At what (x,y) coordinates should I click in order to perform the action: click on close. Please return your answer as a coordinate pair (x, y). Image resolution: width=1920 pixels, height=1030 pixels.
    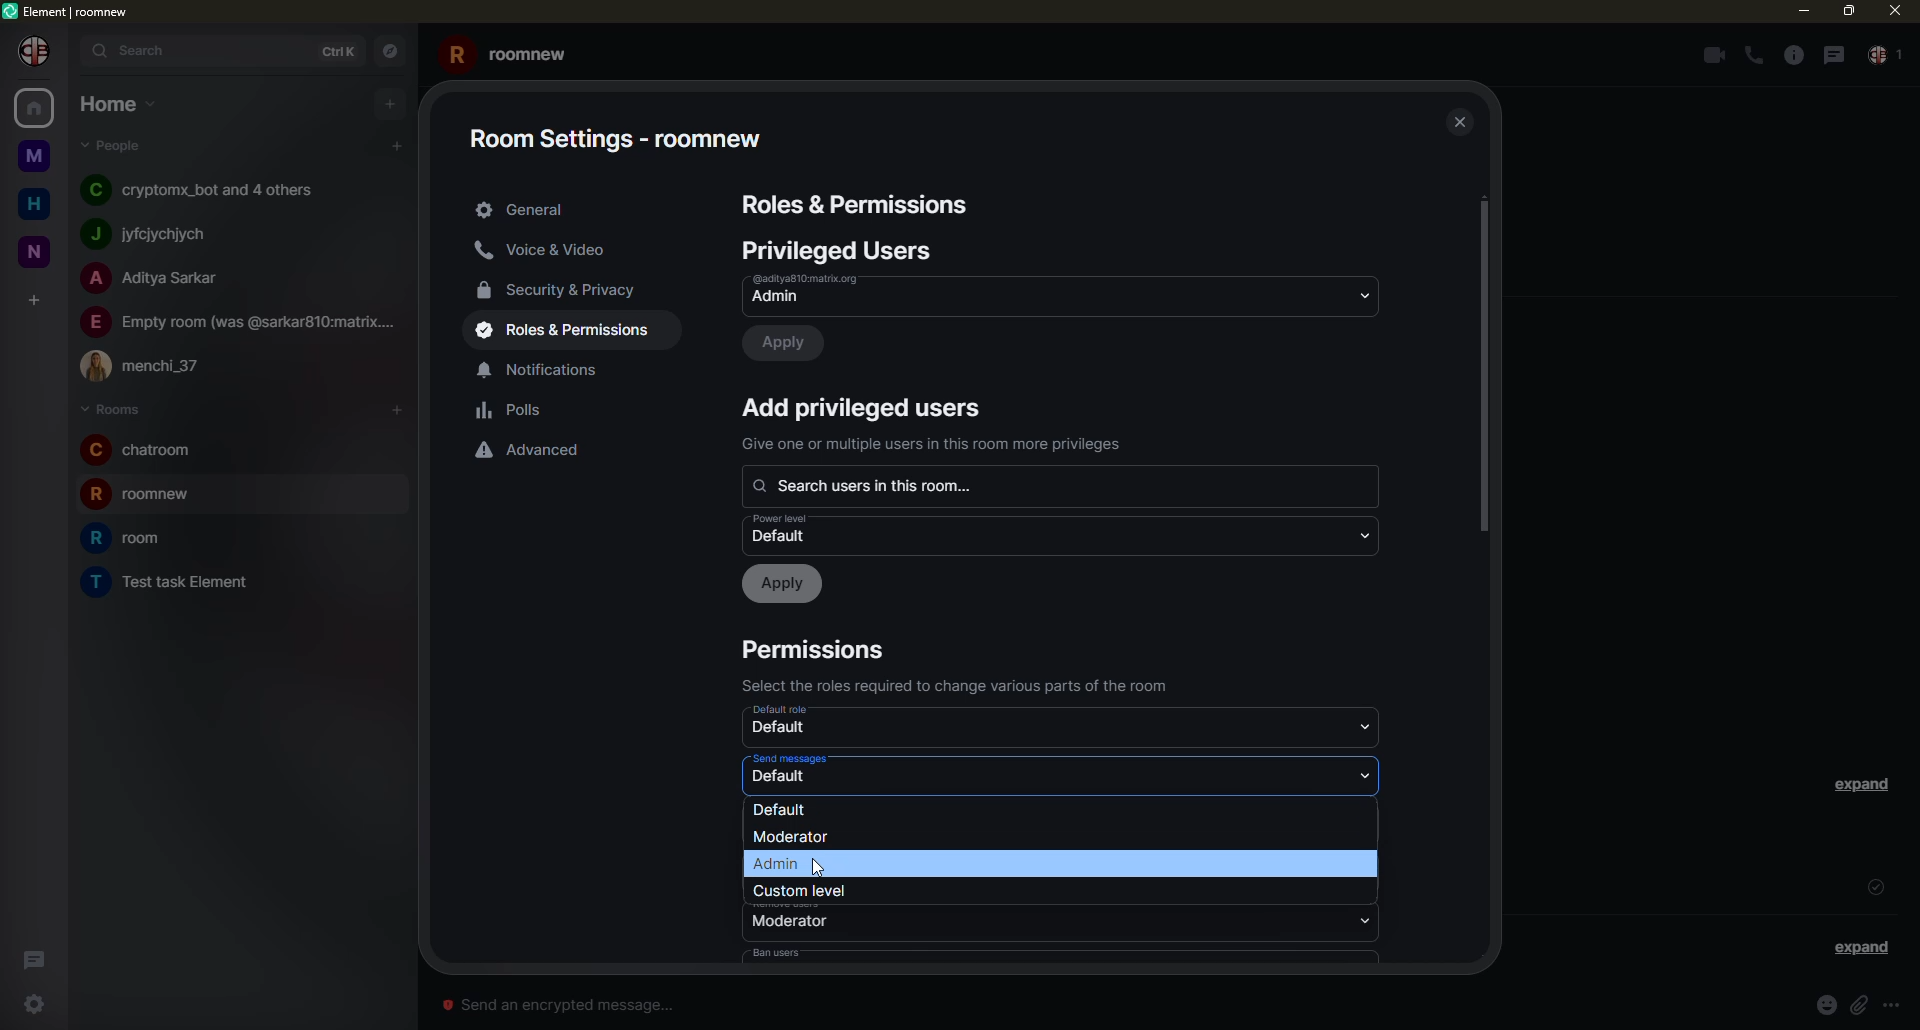
    Looking at the image, I should click on (1457, 119).